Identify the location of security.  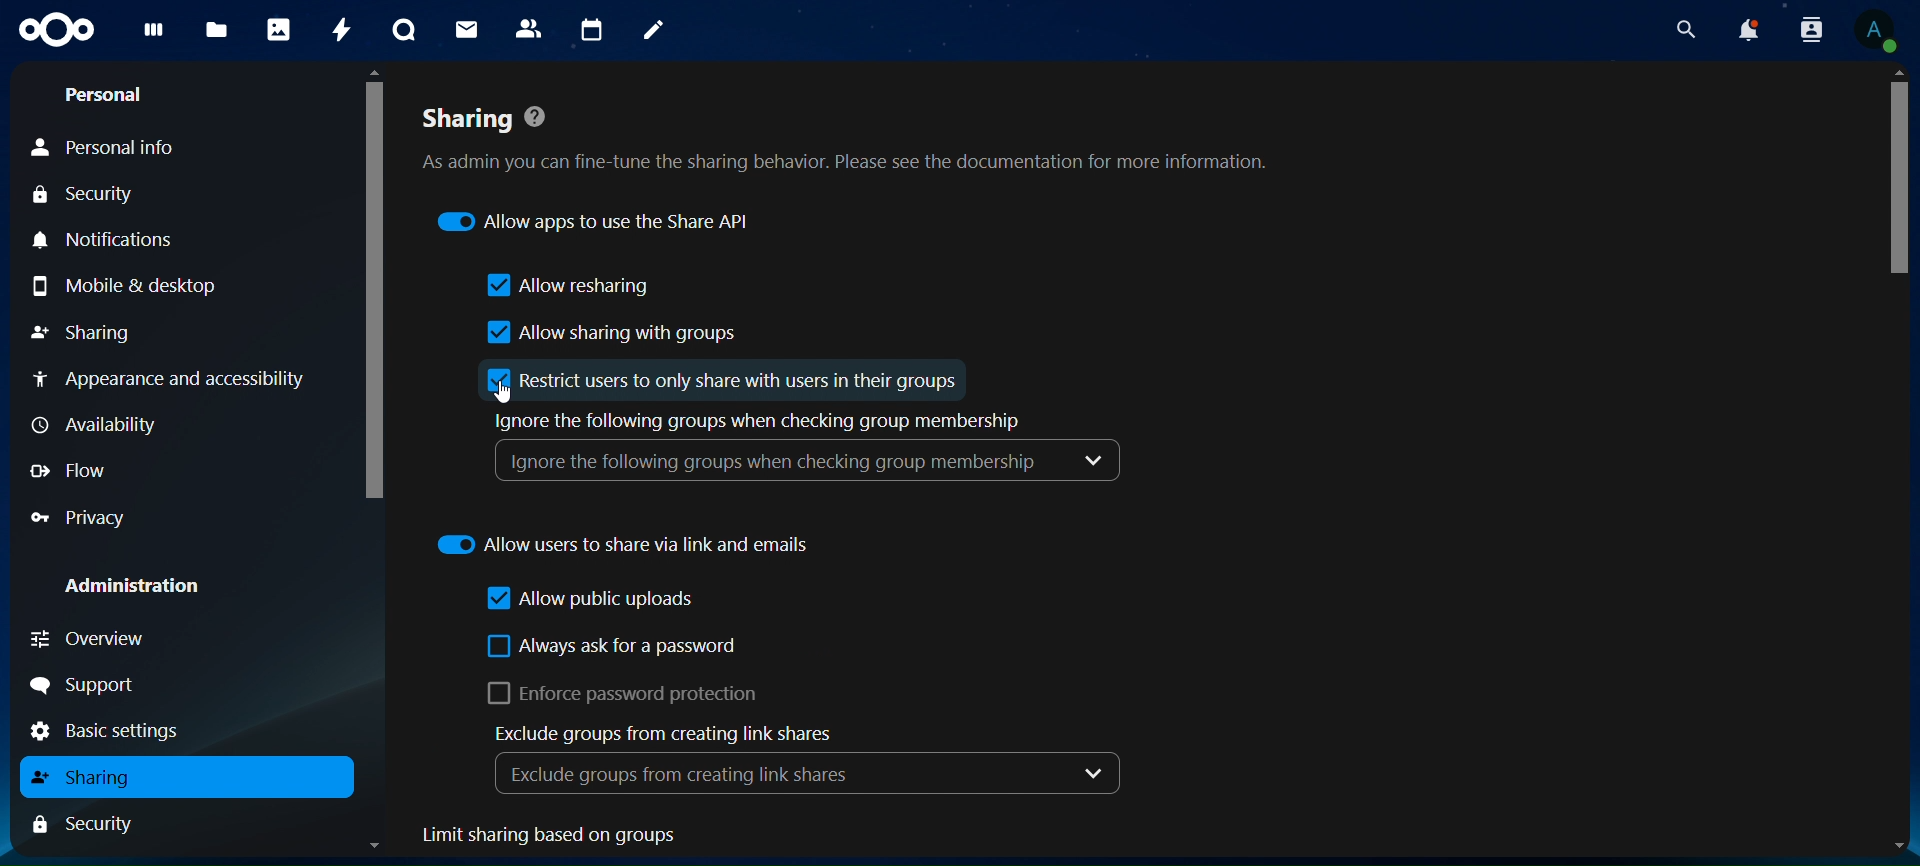
(102, 195).